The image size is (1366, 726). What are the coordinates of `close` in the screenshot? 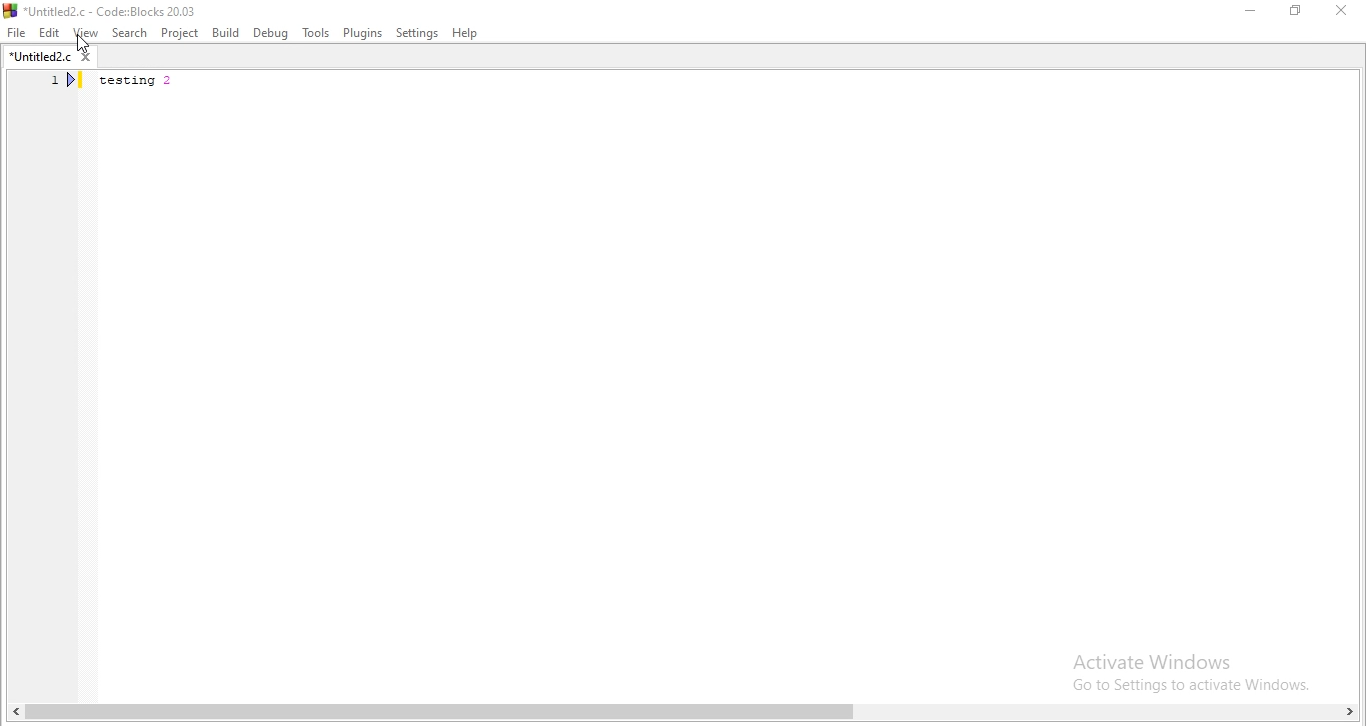 It's located at (1345, 11).